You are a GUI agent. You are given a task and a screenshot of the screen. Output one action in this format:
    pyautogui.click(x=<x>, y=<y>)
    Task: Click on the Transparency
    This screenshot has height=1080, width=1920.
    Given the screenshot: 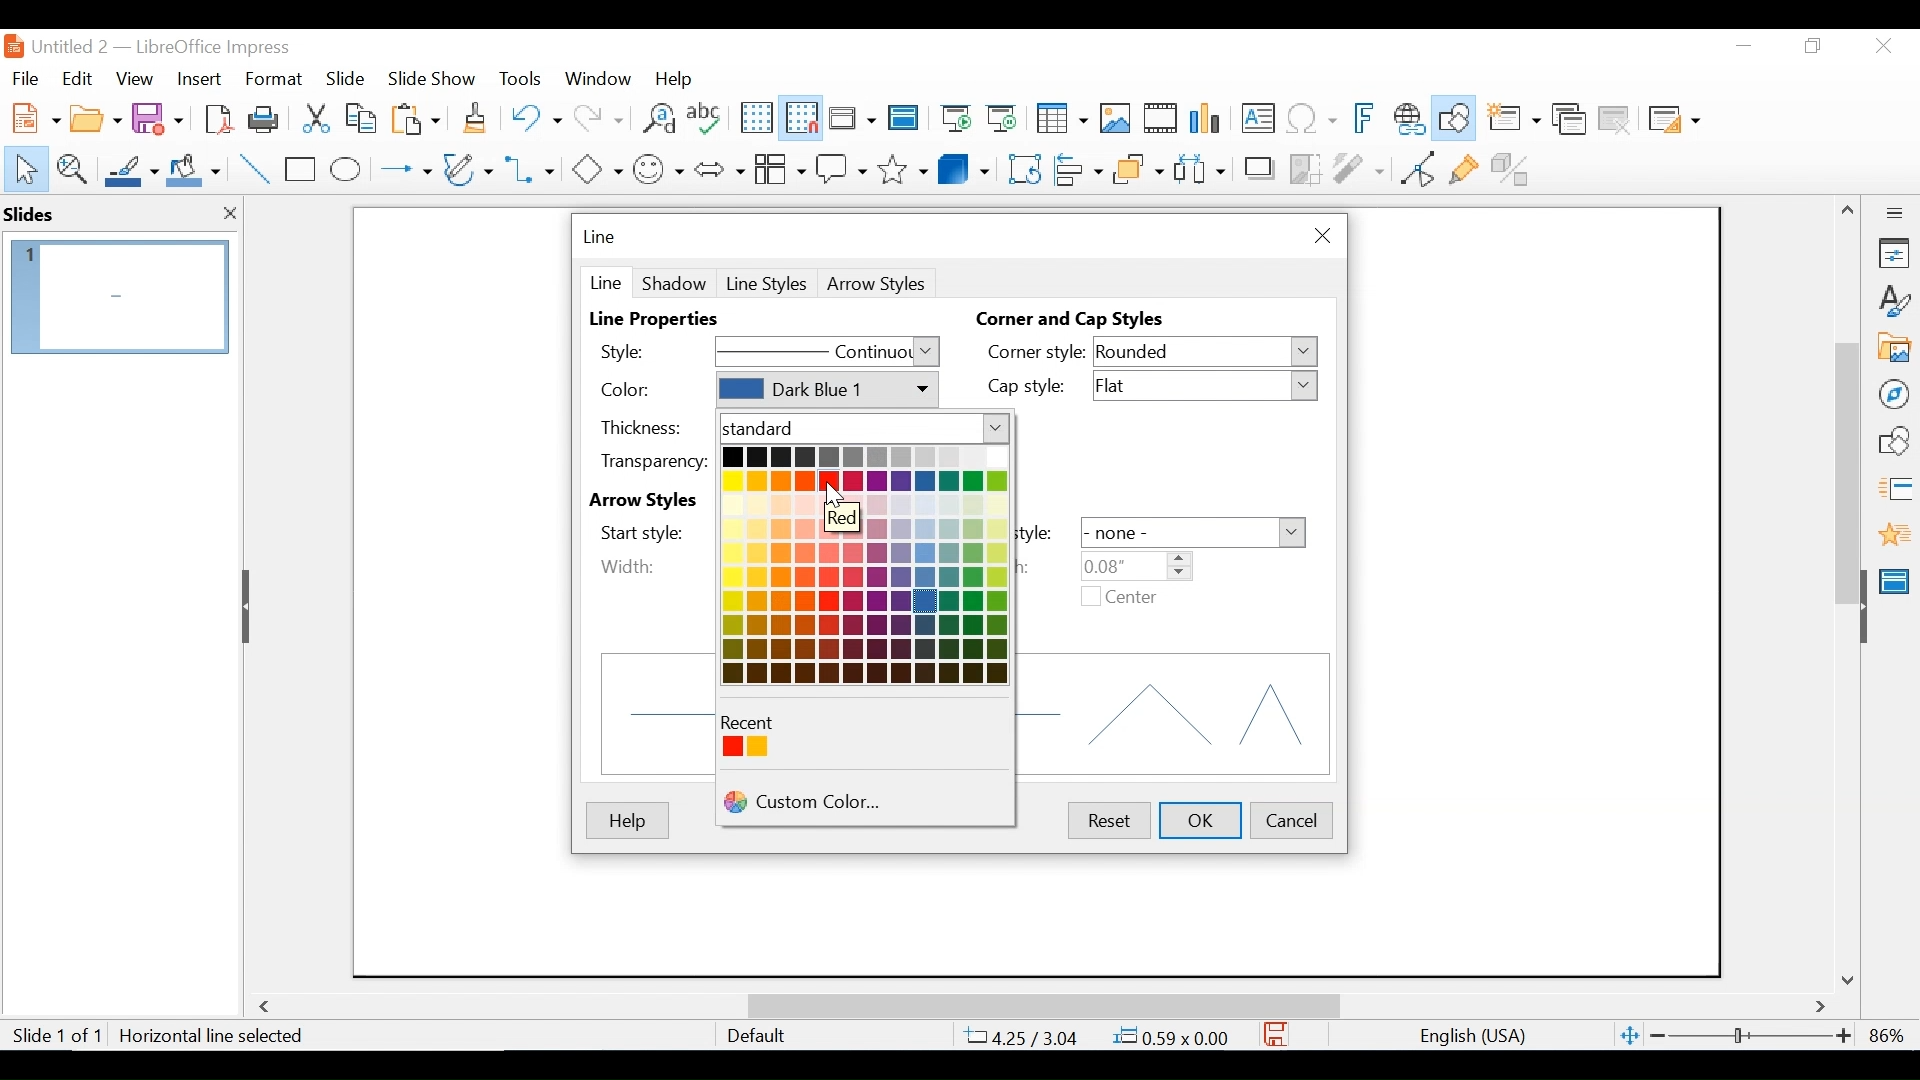 What is the action you would take?
    pyautogui.click(x=652, y=461)
    